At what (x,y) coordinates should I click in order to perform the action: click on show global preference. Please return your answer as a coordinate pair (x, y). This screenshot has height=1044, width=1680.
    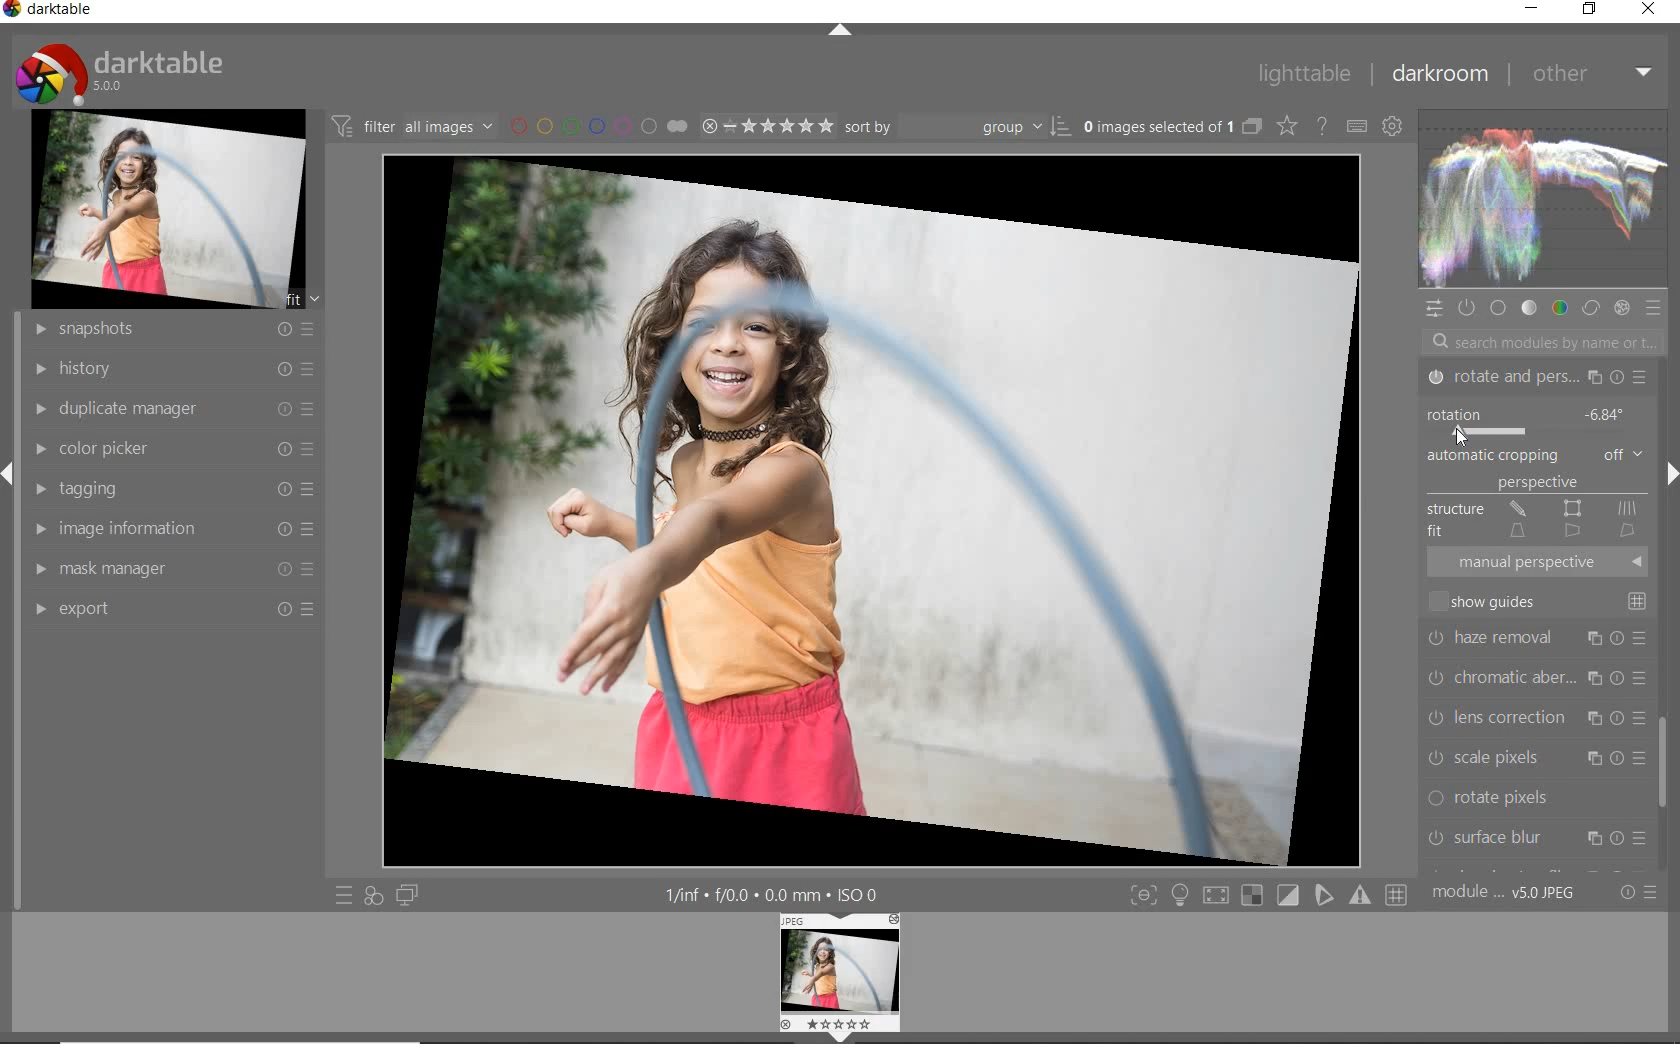
    Looking at the image, I should click on (1390, 123).